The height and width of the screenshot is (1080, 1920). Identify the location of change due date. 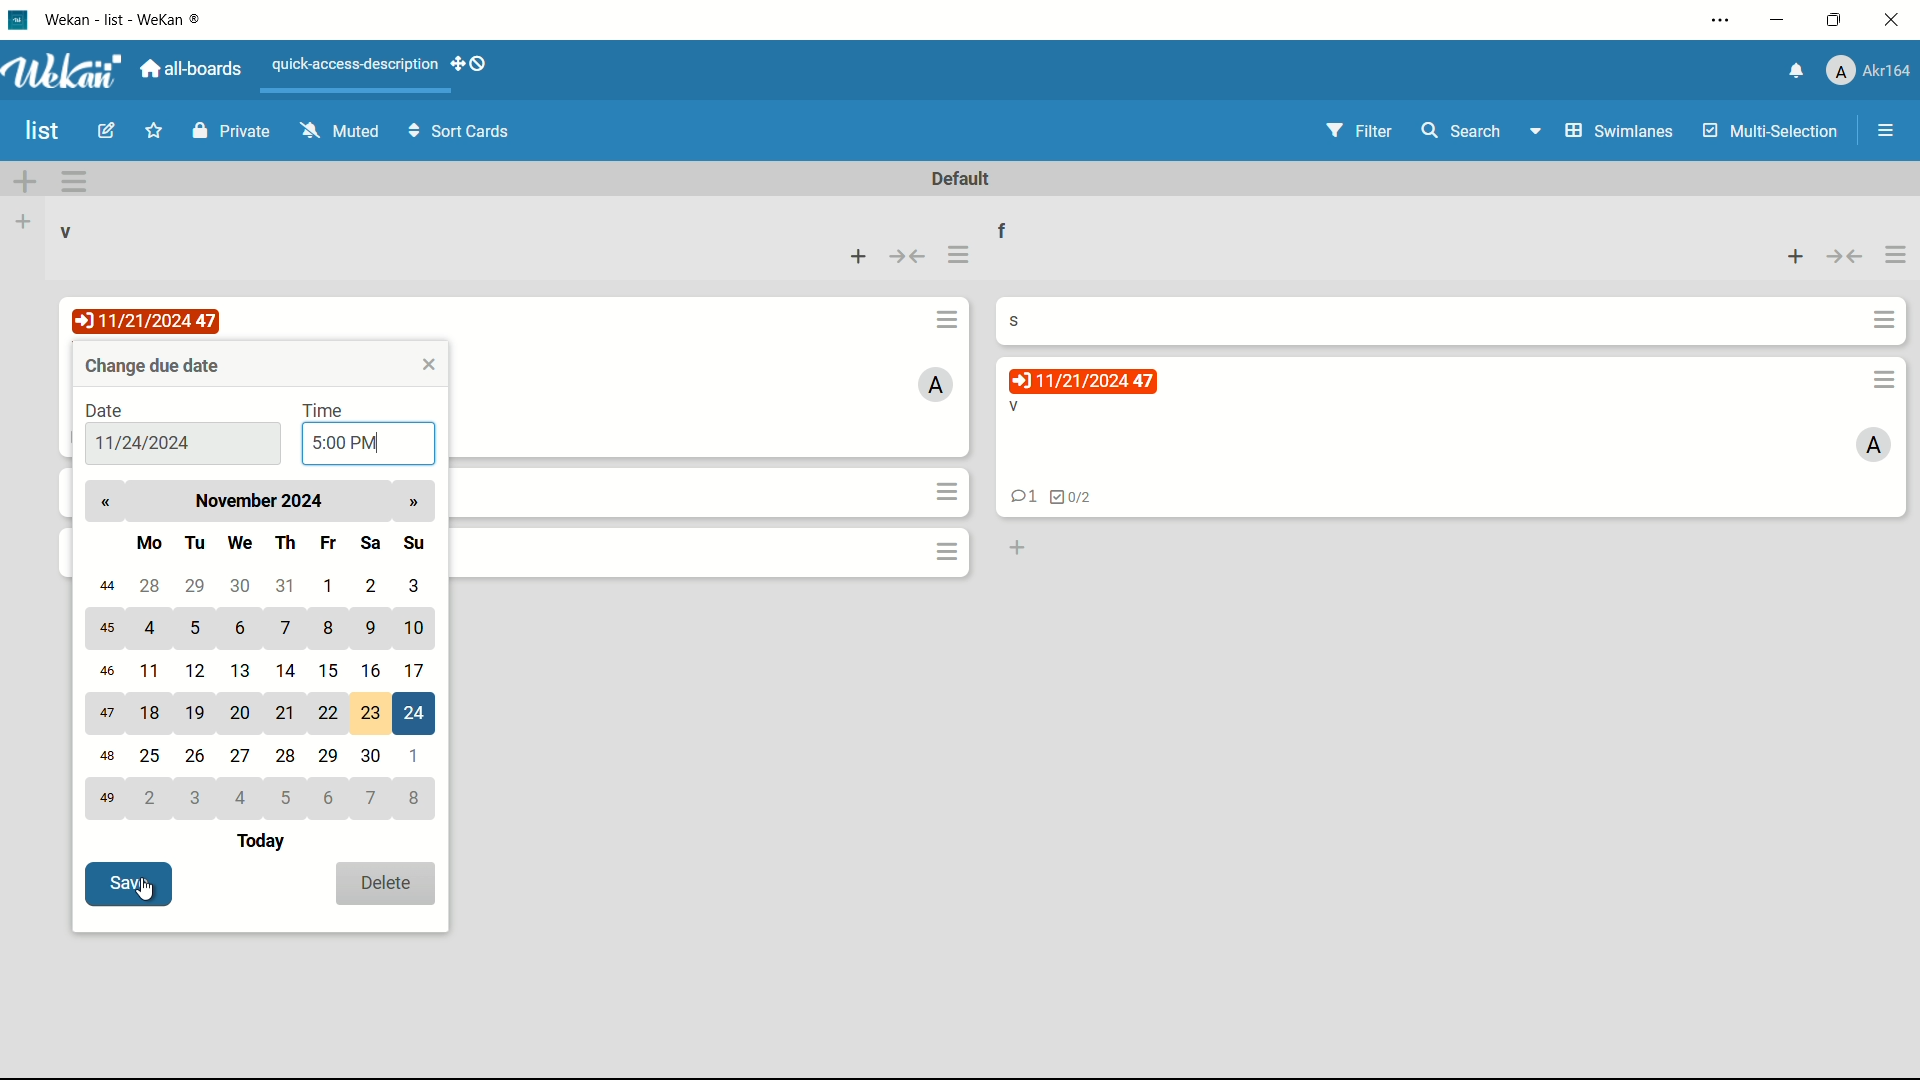
(155, 365).